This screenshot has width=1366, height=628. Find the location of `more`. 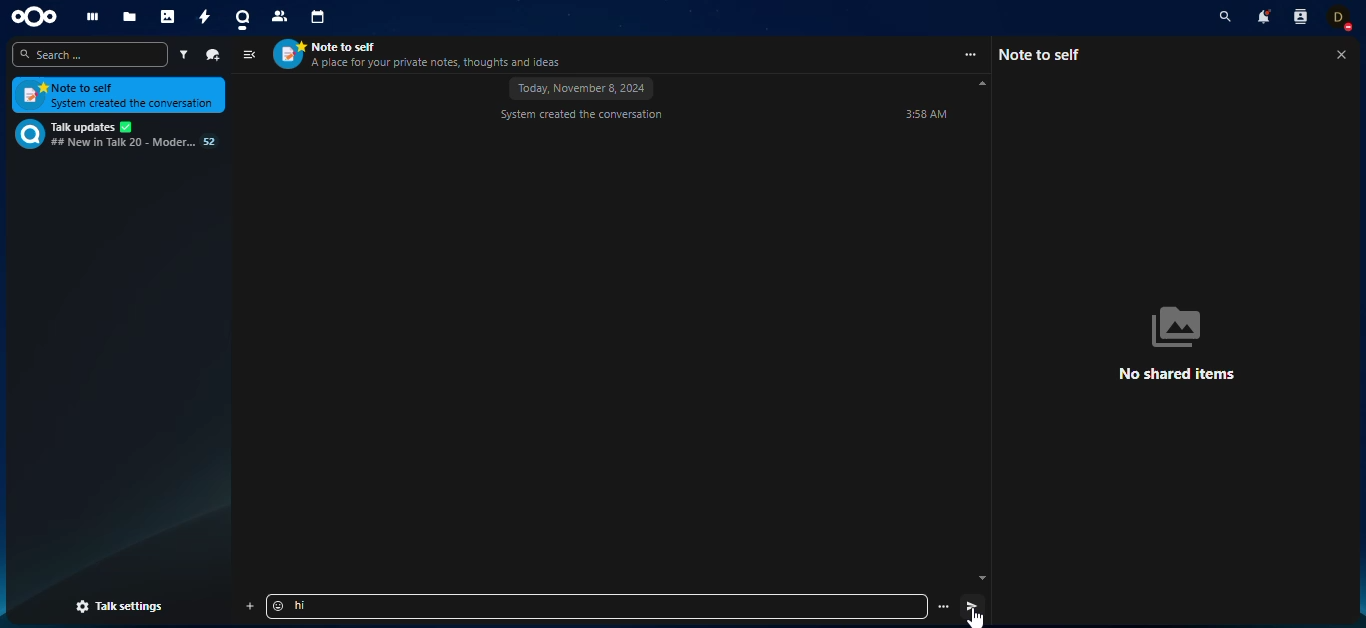

more is located at coordinates (943, 606).